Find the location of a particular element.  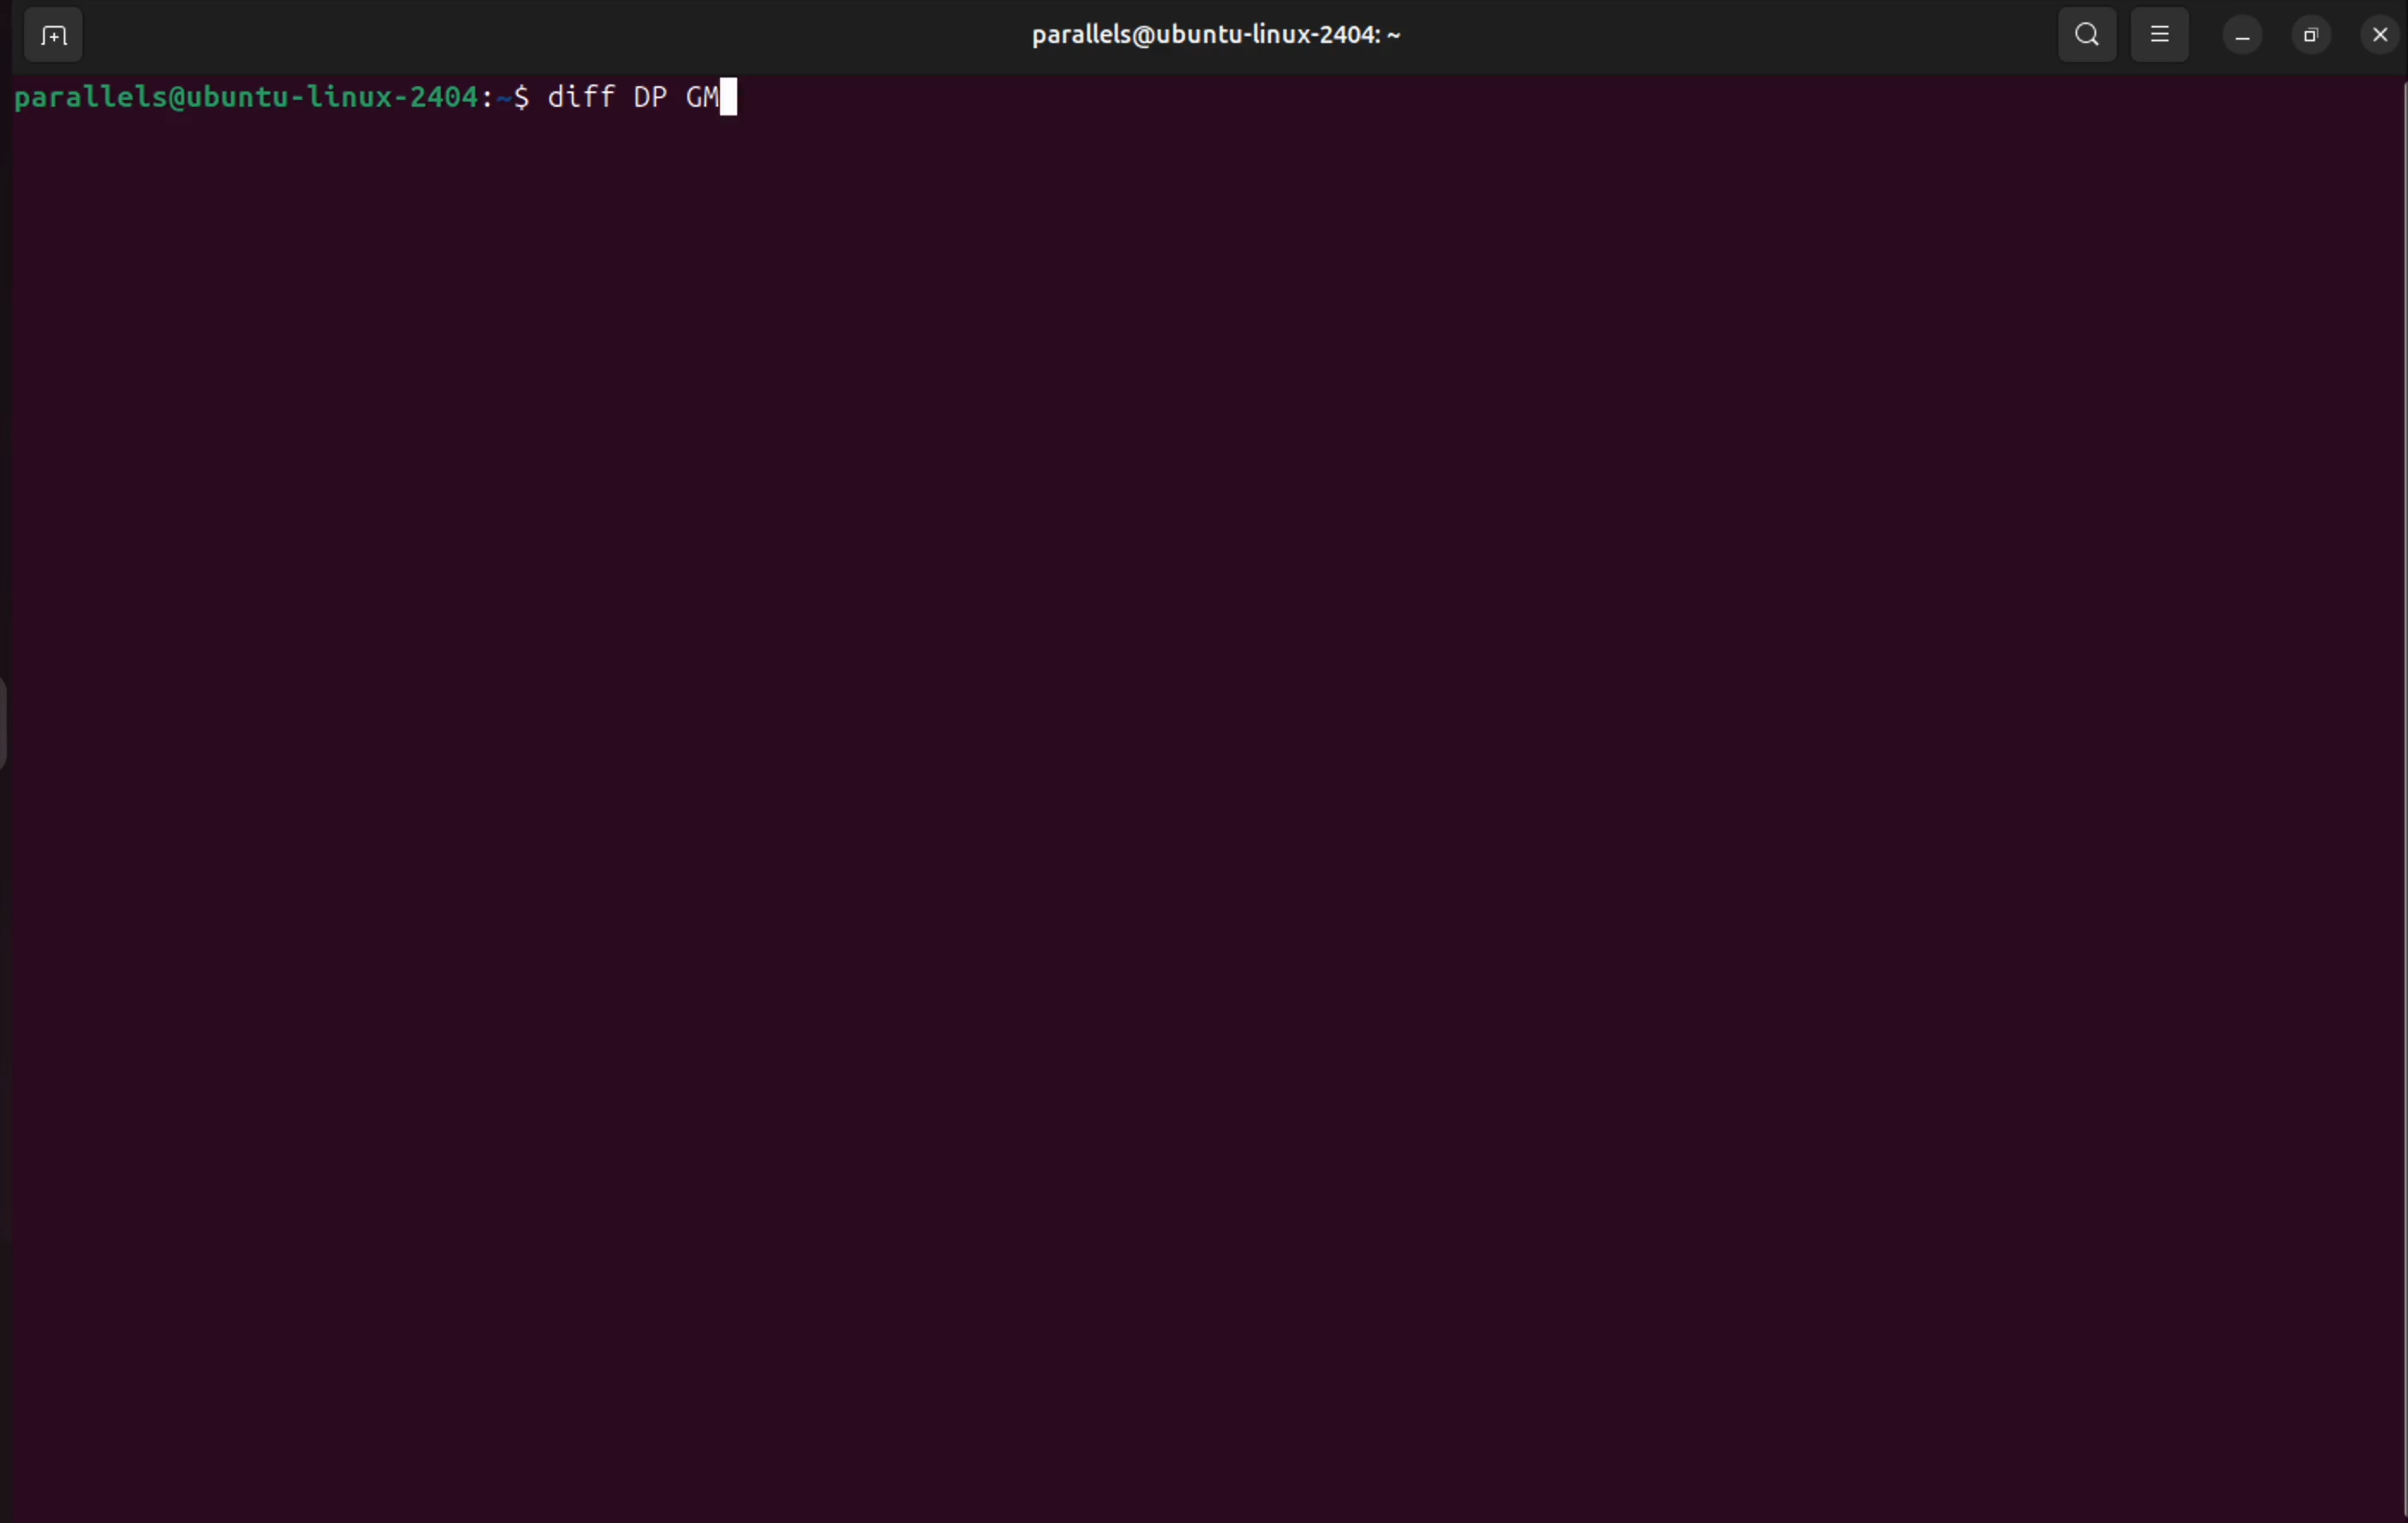

view options is located at coordinates (2166, 35).